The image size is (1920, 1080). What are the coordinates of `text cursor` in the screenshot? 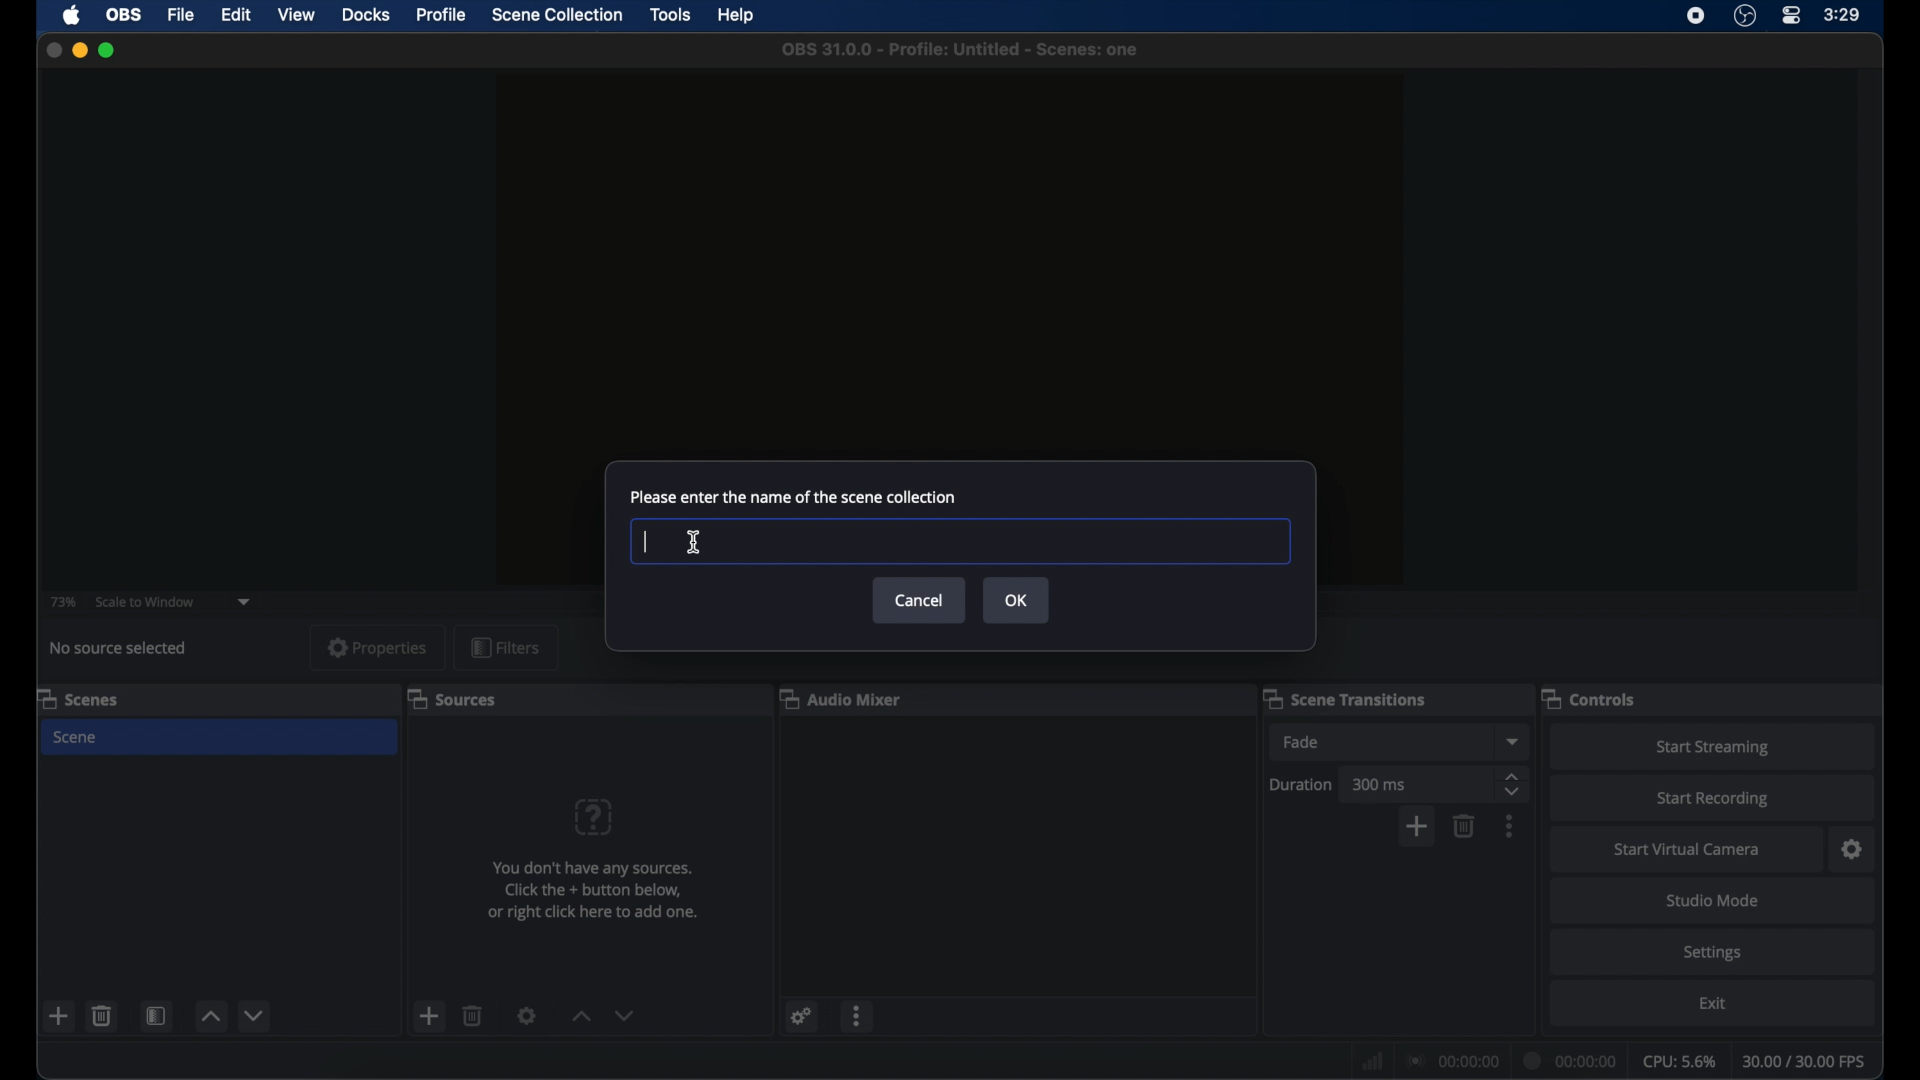 It's located at (647, 541).